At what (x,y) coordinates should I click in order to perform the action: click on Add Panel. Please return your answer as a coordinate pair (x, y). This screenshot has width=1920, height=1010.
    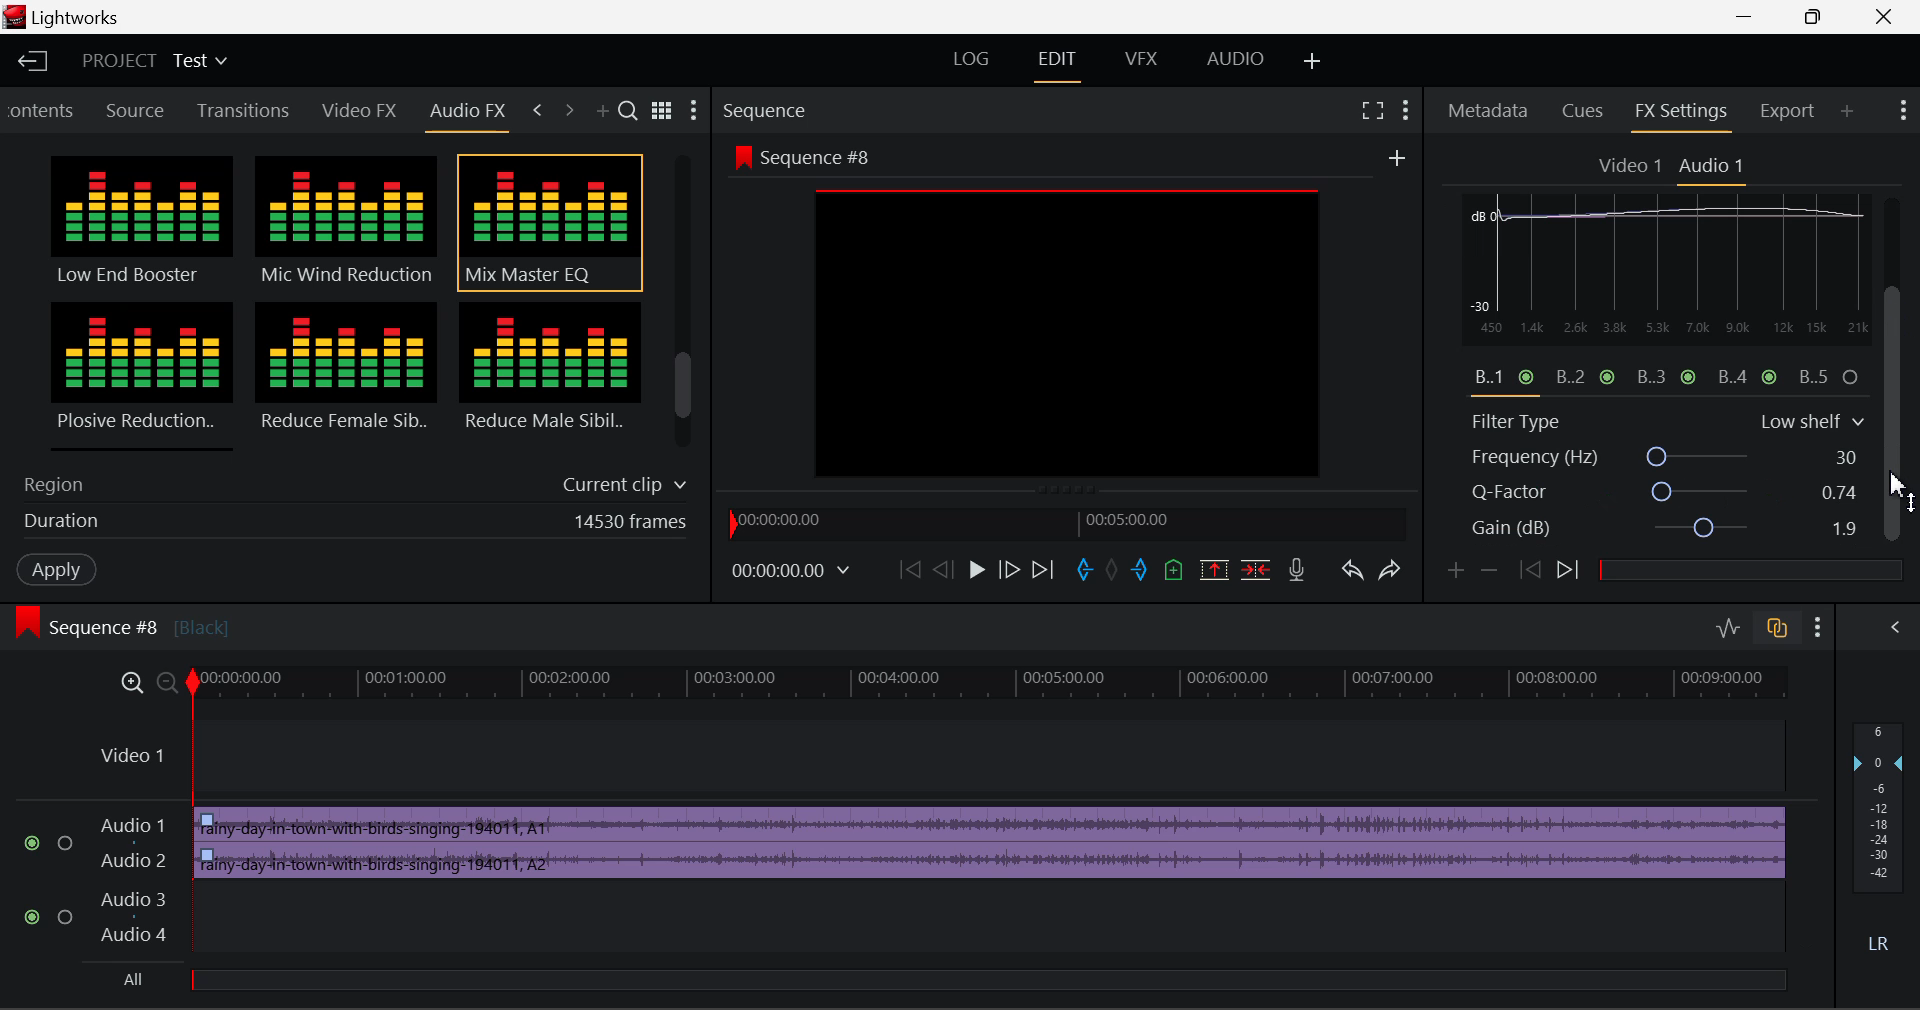
    Looking at the image, I should click on (1847, 113).